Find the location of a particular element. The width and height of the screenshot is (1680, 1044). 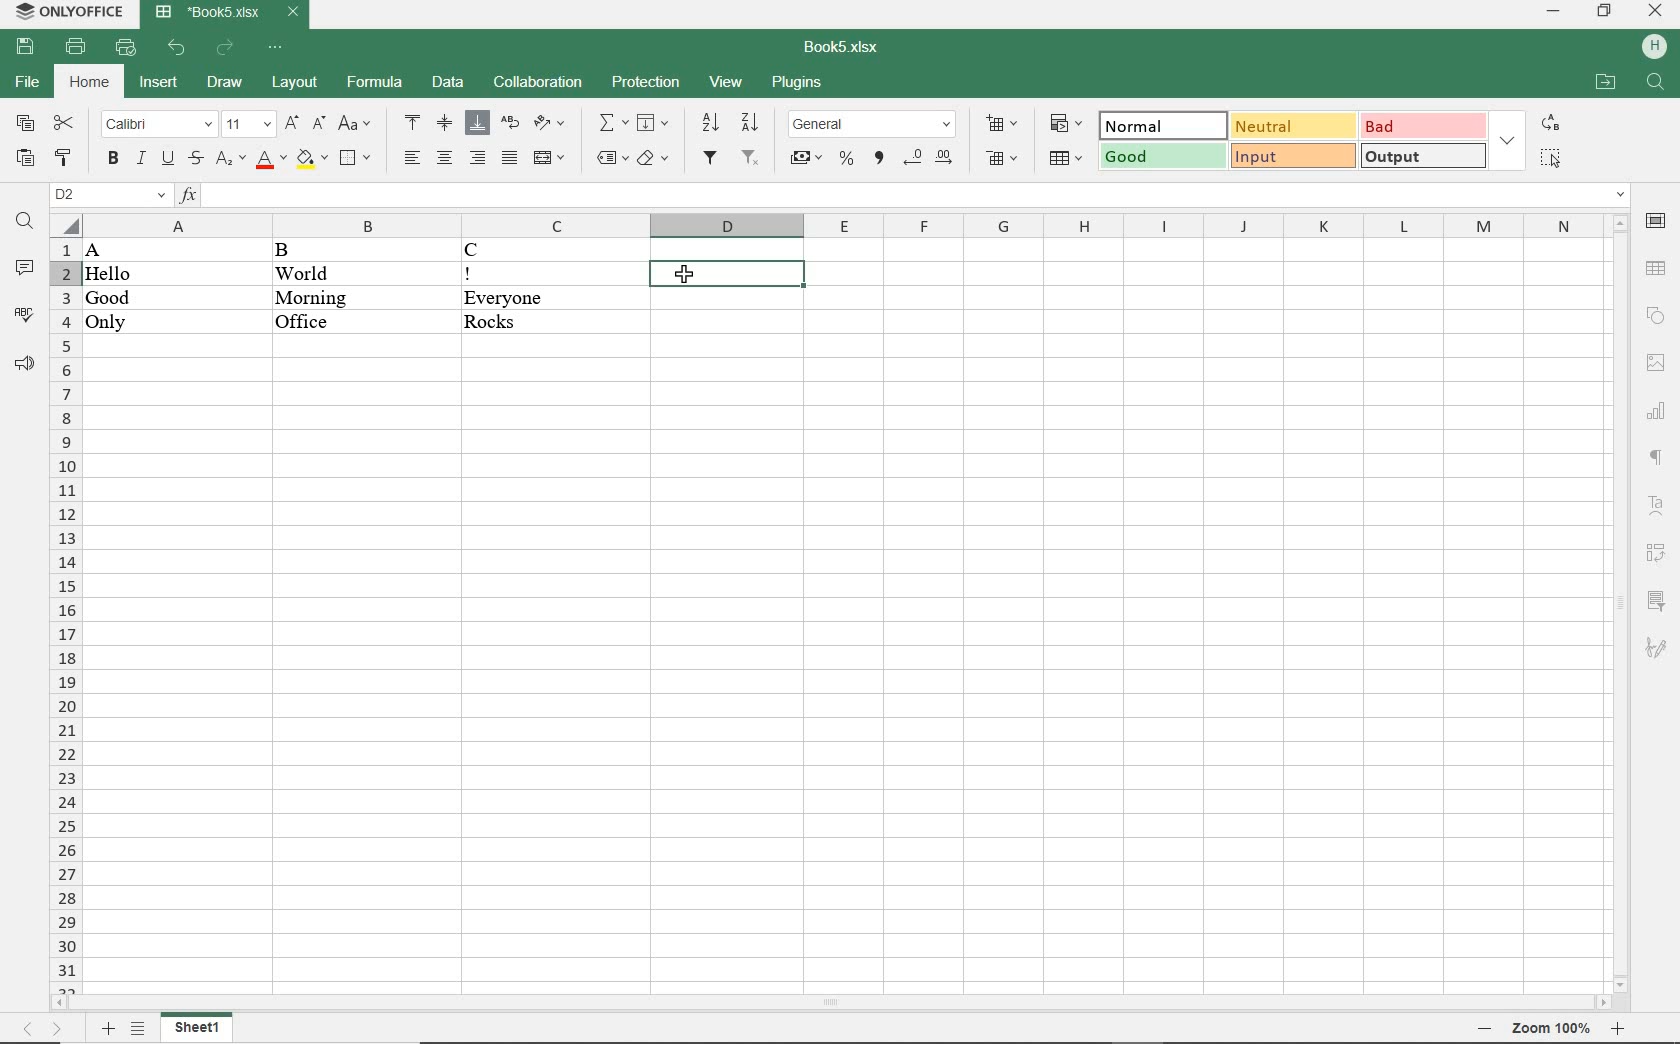

CUSTOMIZE QUICK ACCESS TOOLBAR is located at coordinates (276, 48).